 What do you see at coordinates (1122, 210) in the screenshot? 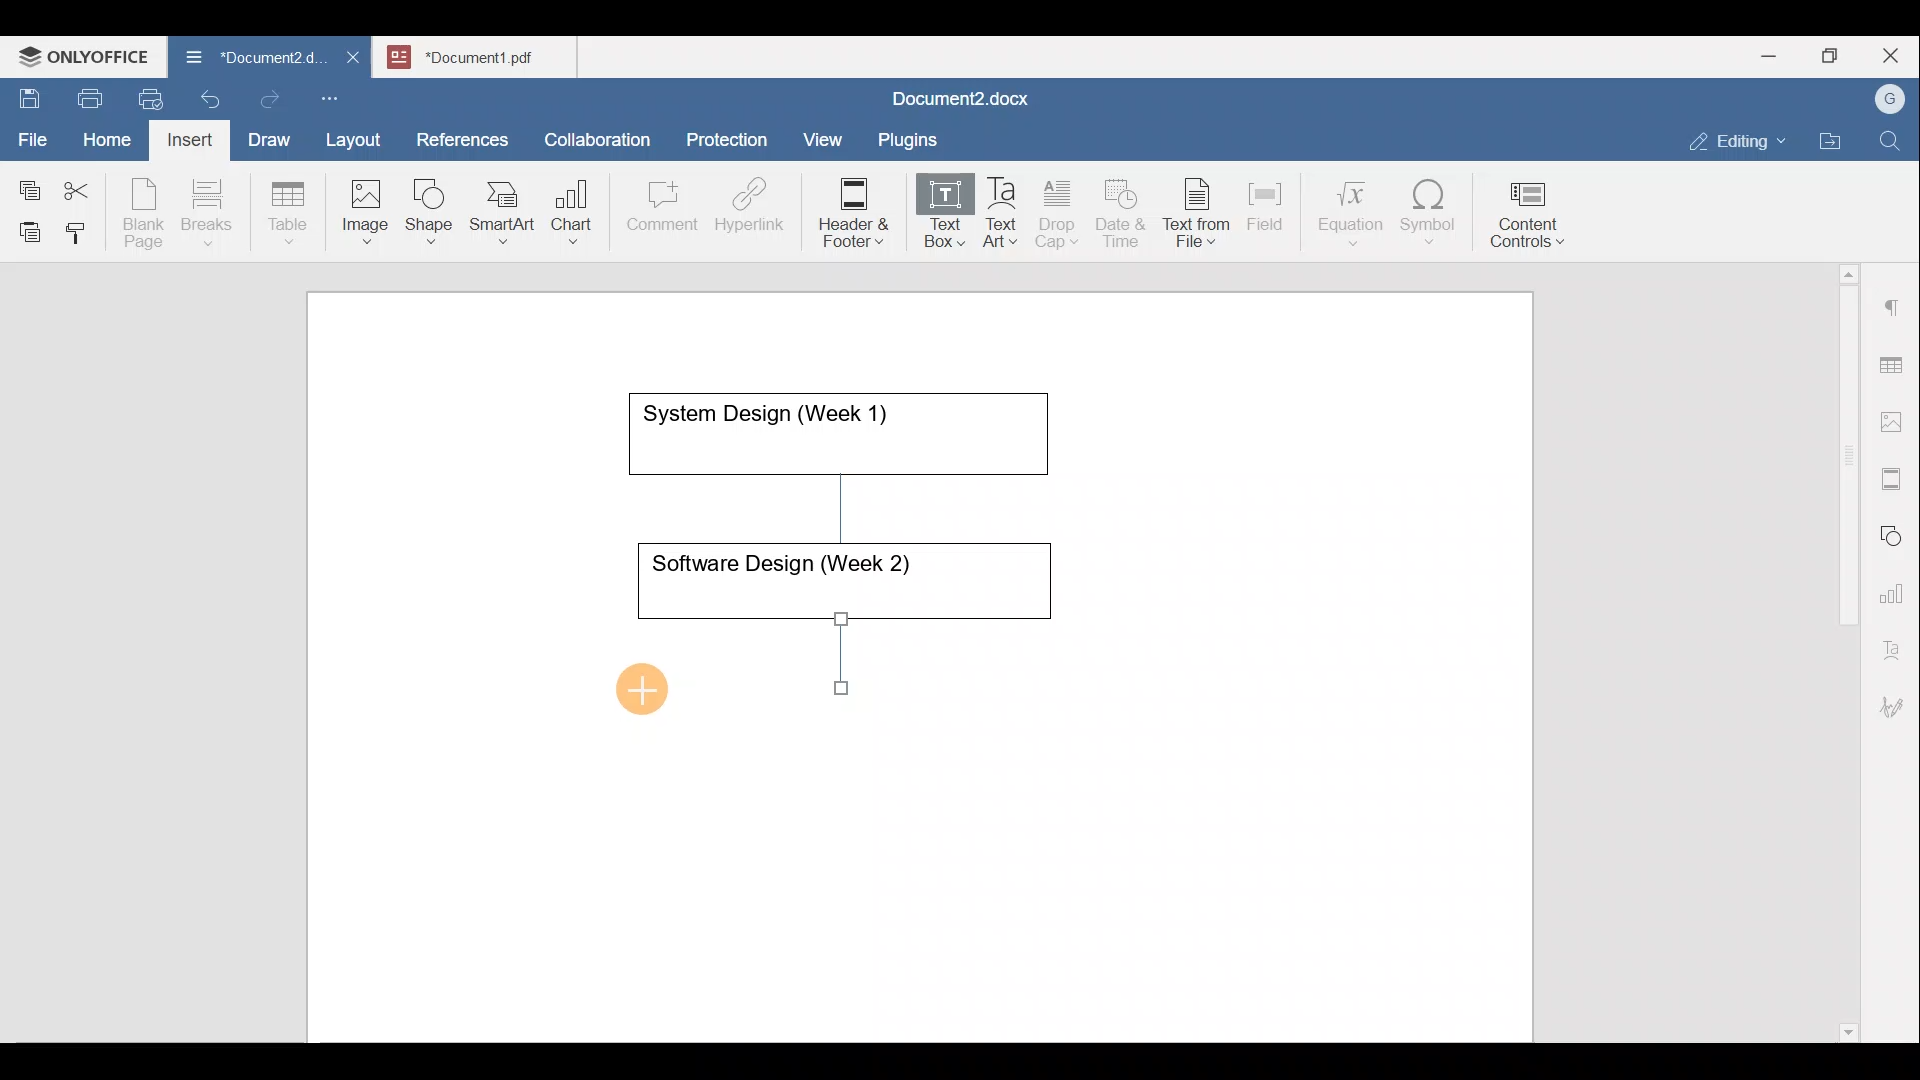
I see `Date & time` at bounding box center [1122, 210].